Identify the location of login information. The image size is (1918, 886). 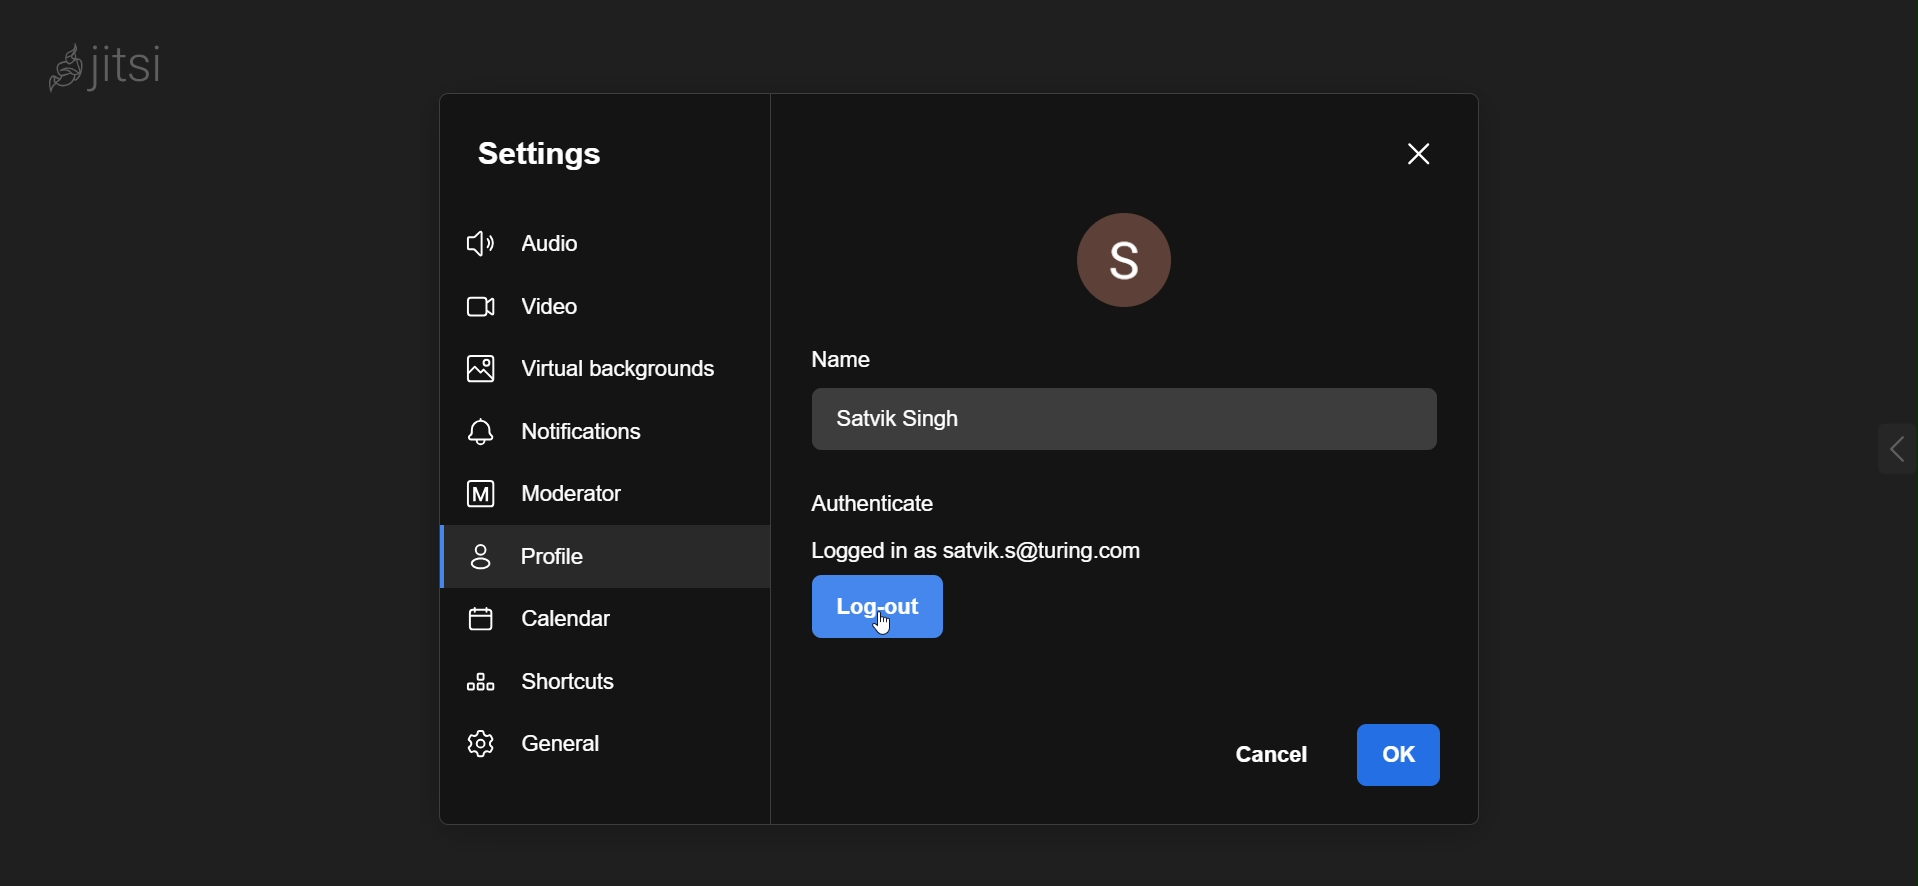
(987, 556).